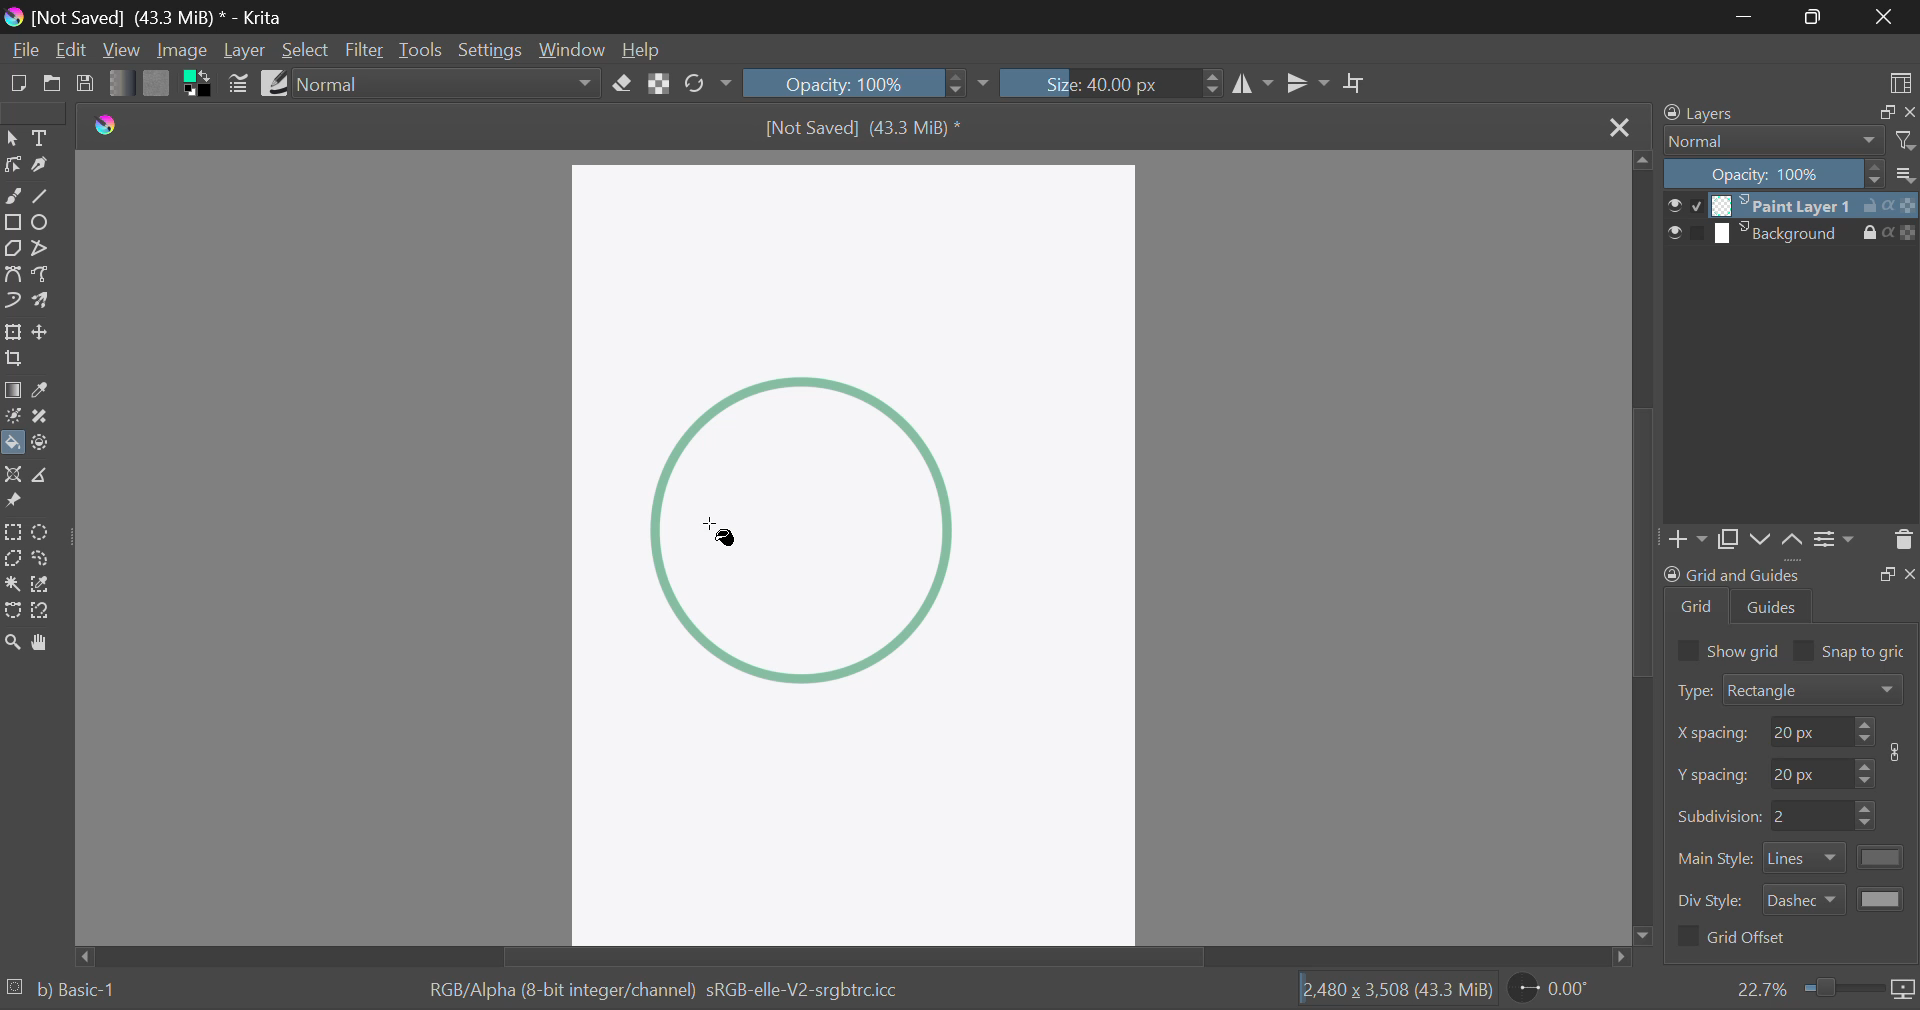  I want to click on Restore Down, so click(1746, 17).